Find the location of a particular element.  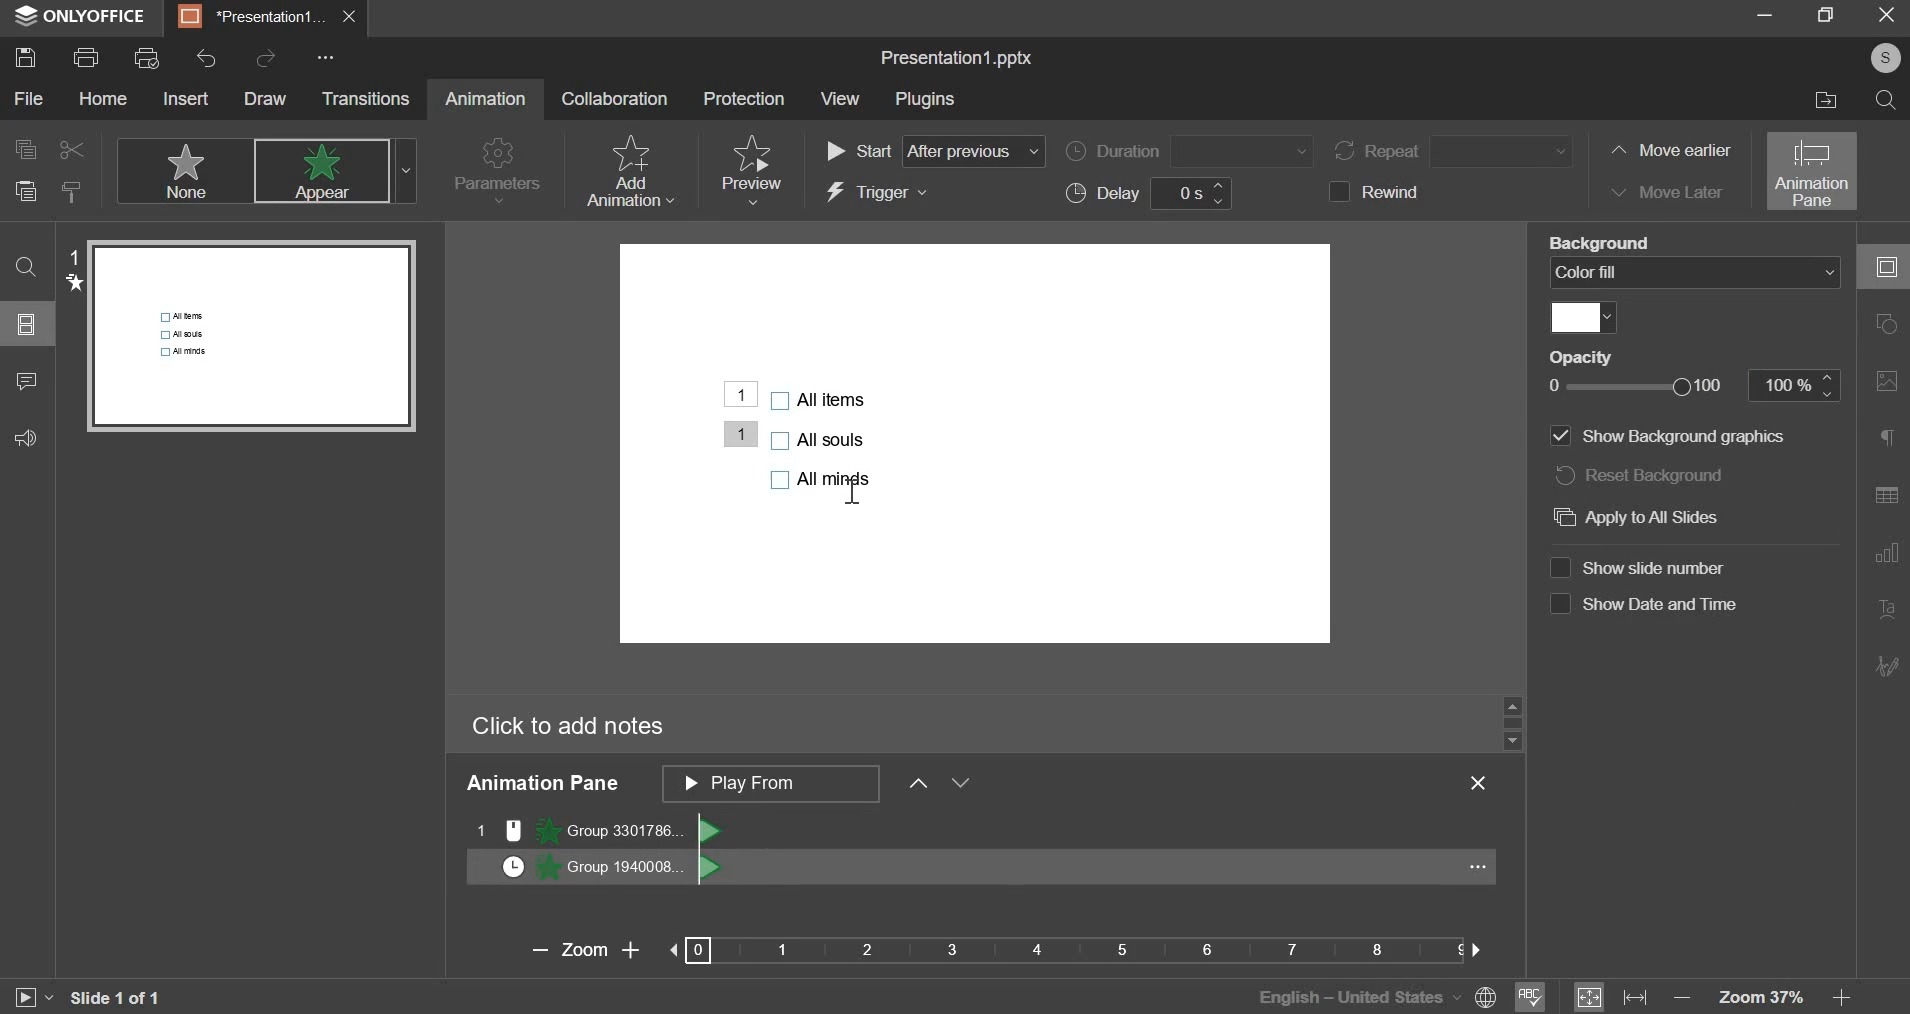

print is located at coordinates (86, 56).